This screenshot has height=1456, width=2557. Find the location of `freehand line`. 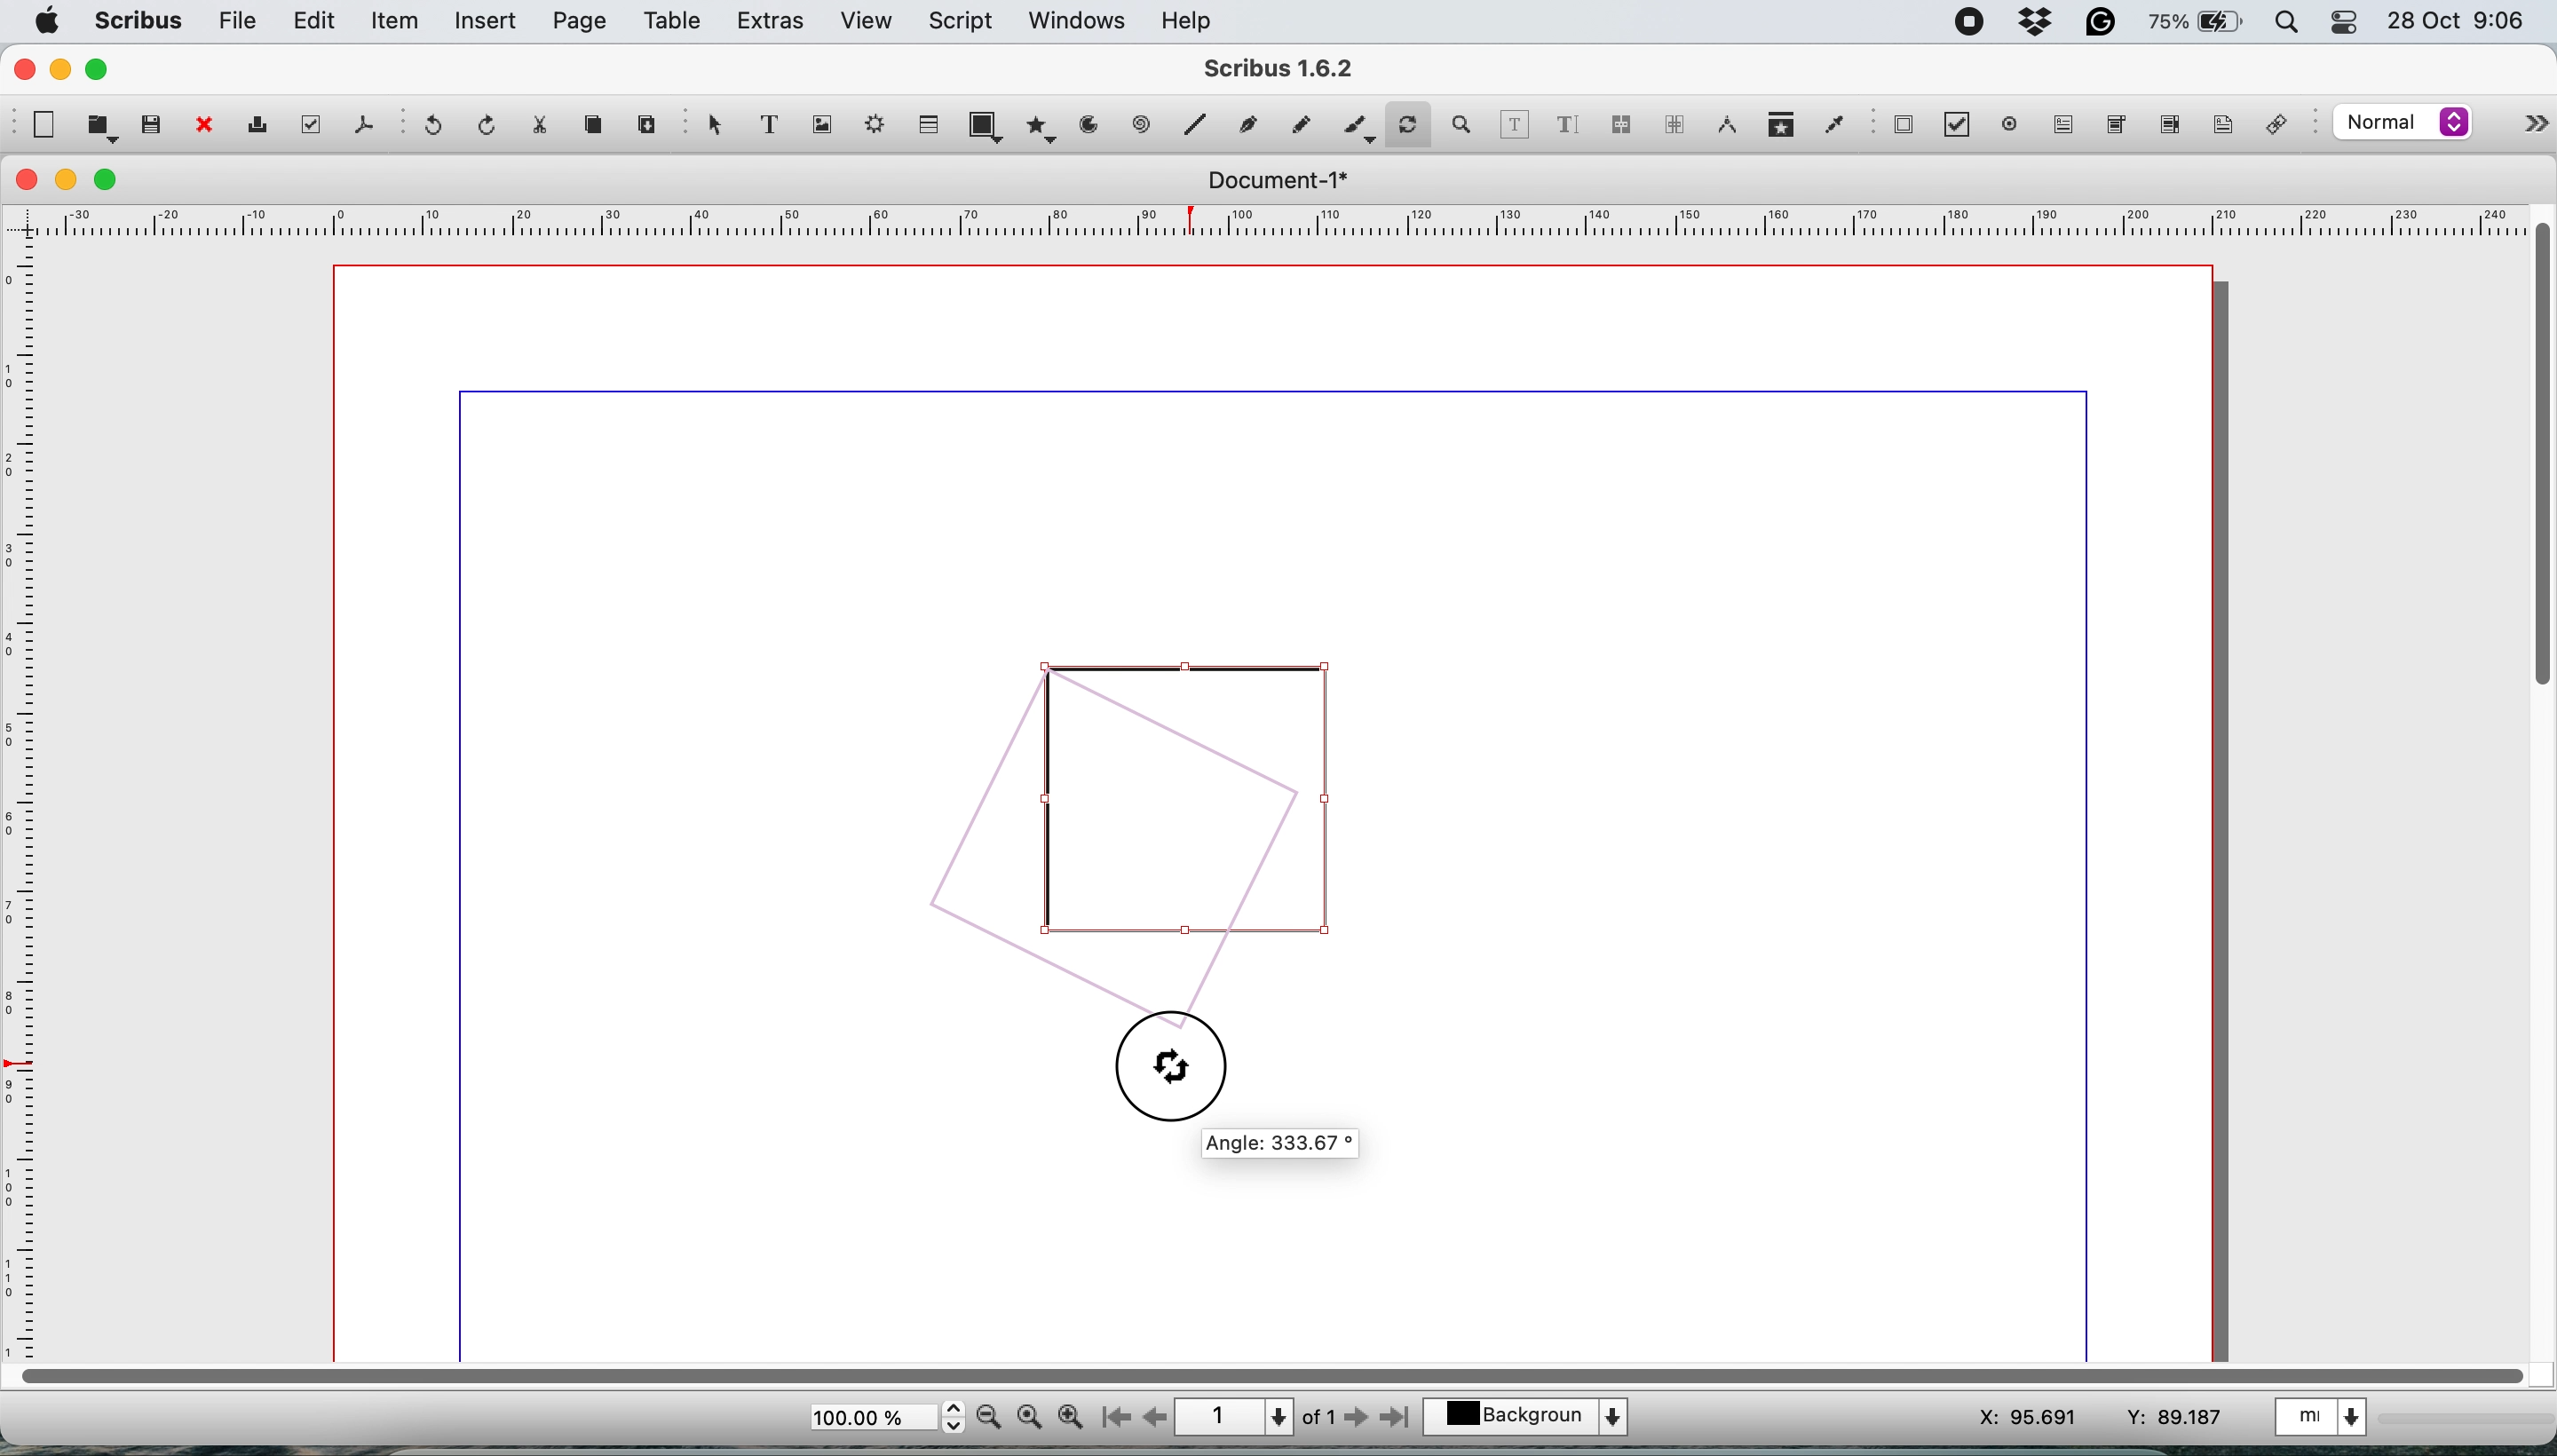

freehand line is located at coordinates (1296, 124).